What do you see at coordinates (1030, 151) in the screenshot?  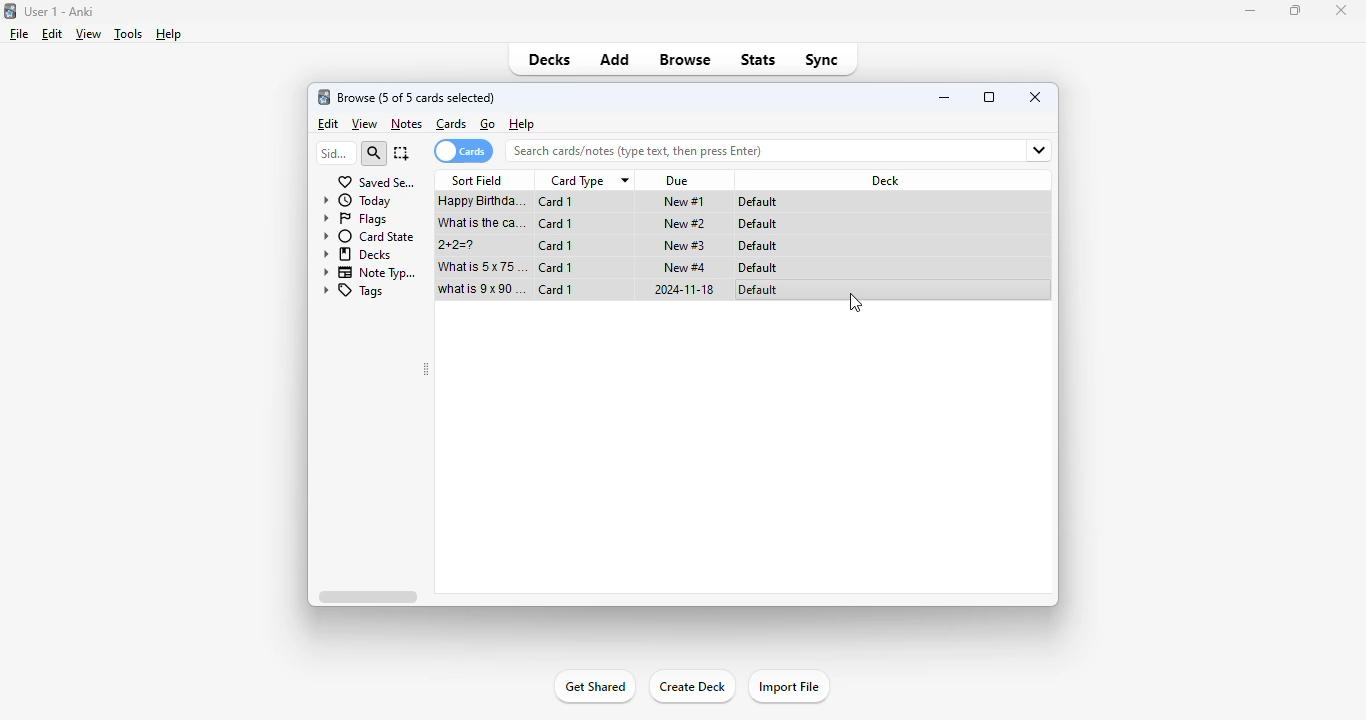 I see `fields` at bounding box center [1030, 151].